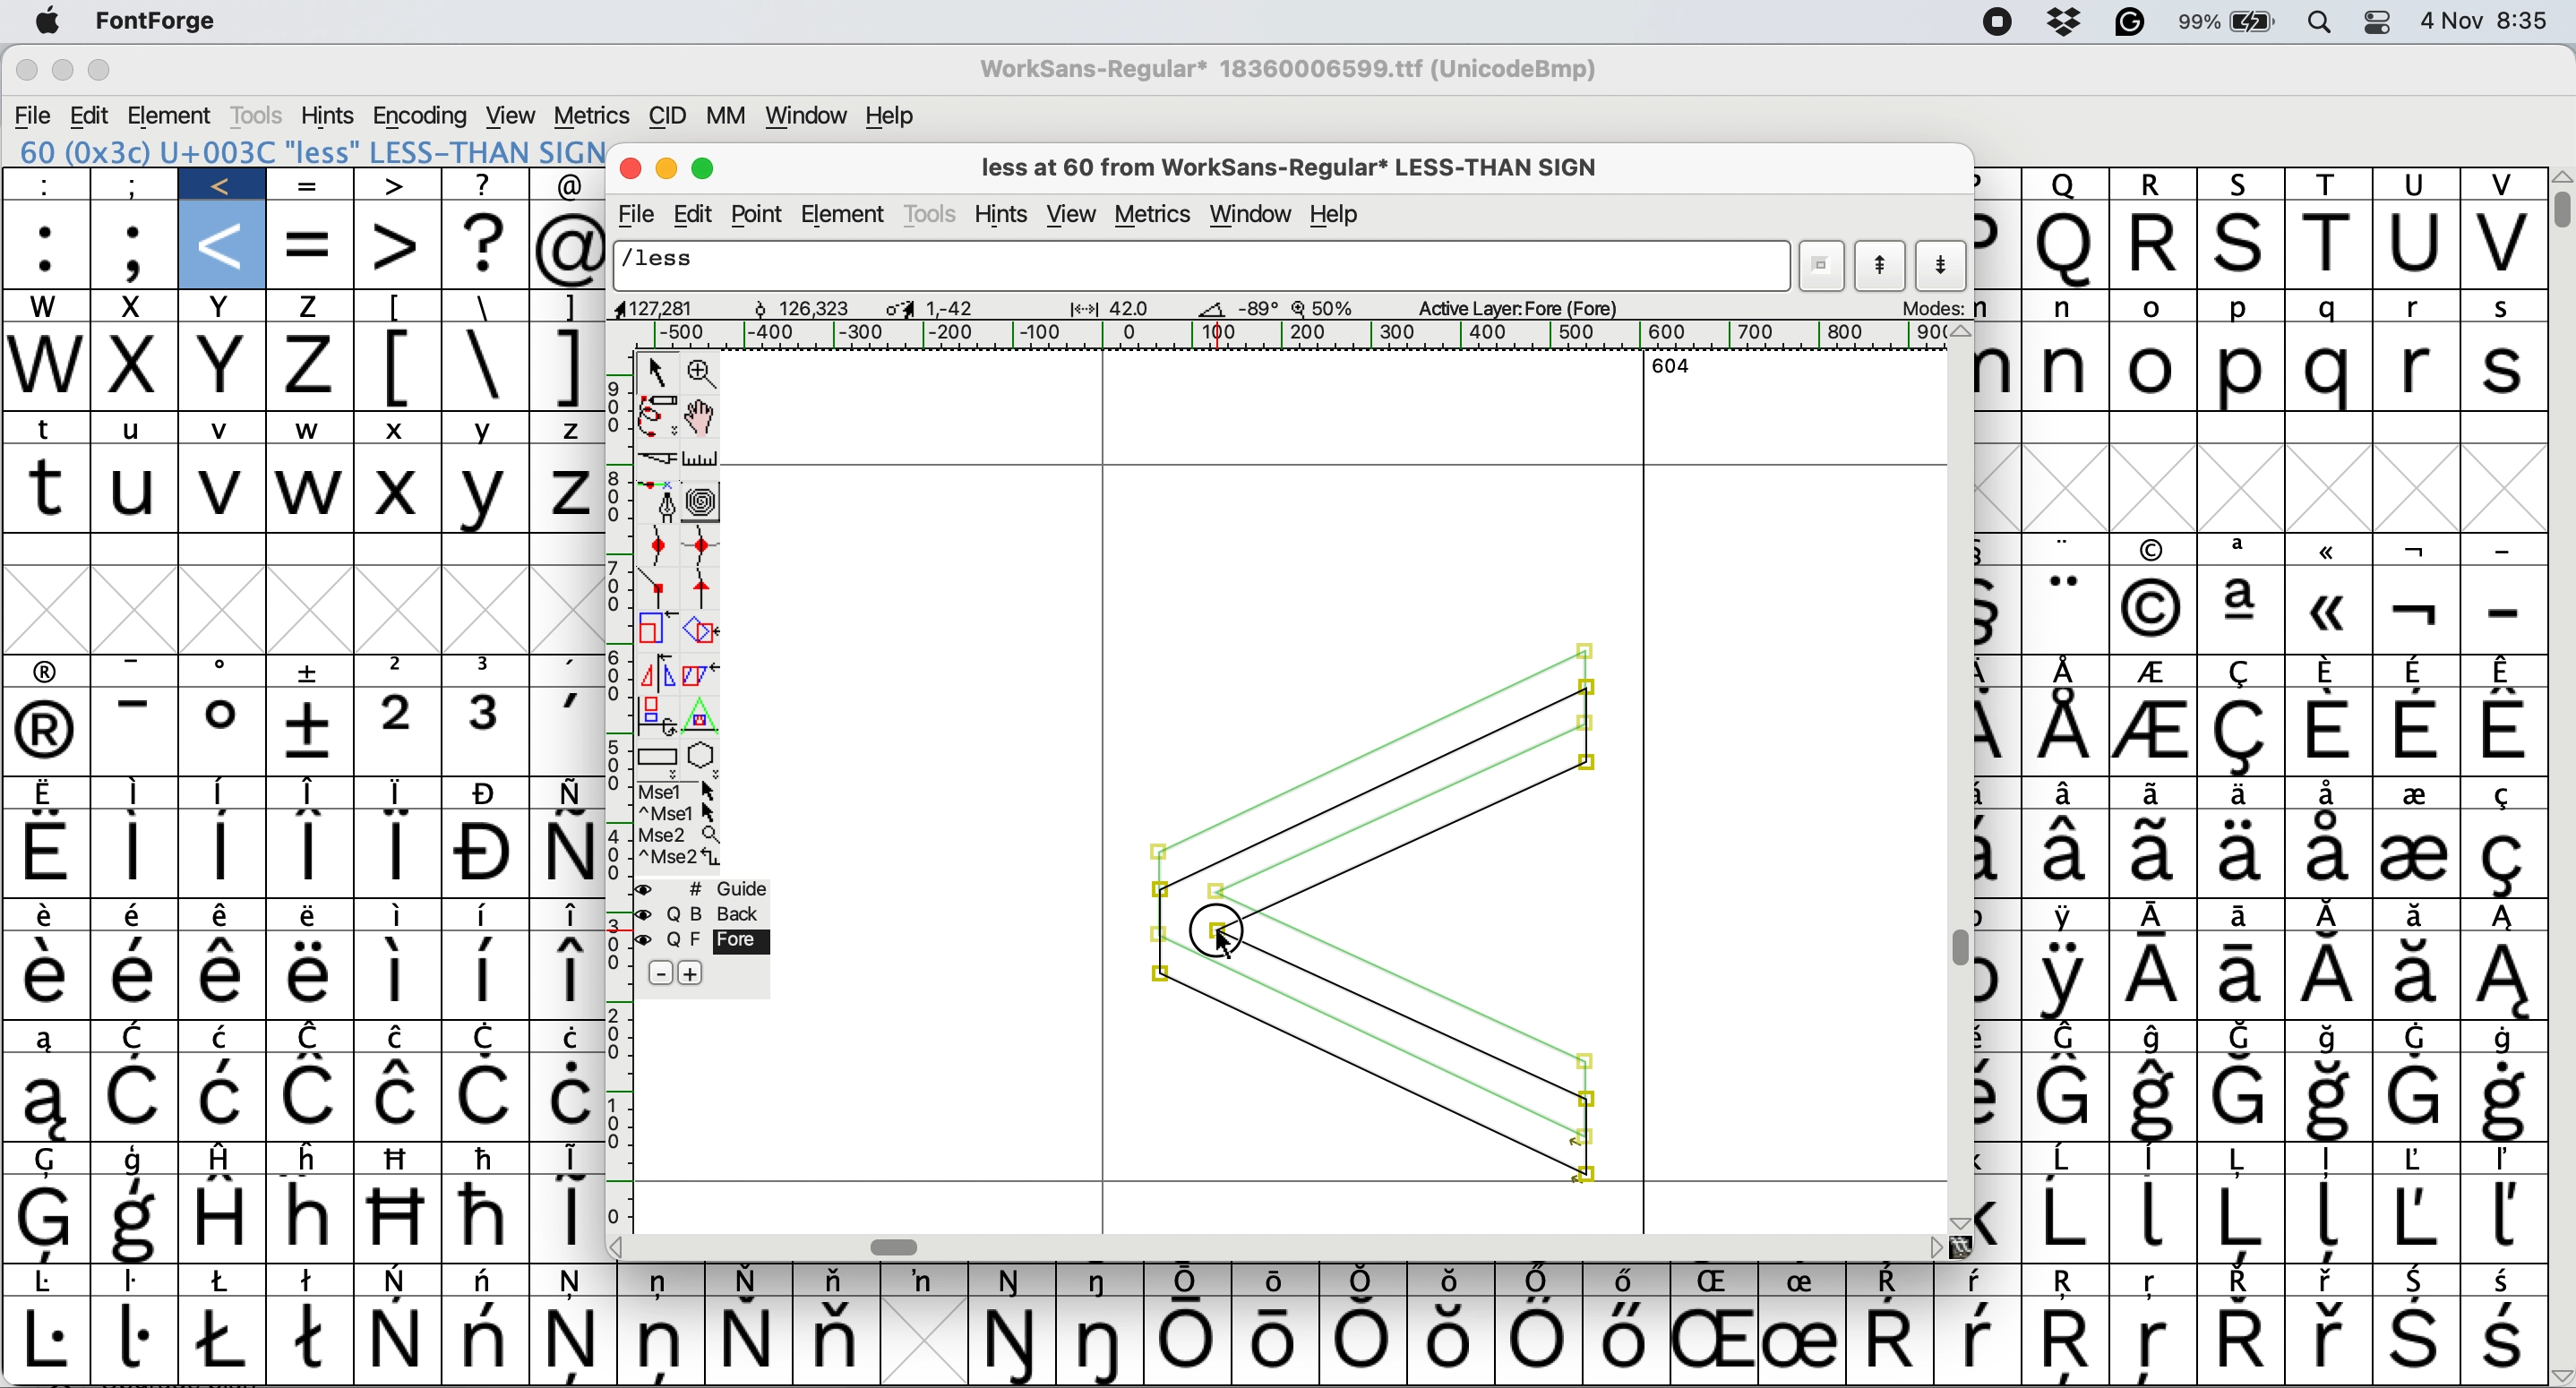 This screenshot has width=2576, height=1388. What do you see at coordinates (311, 1218) in the screenshot?
I see `Symbol` at bounding box center [311, 1218].